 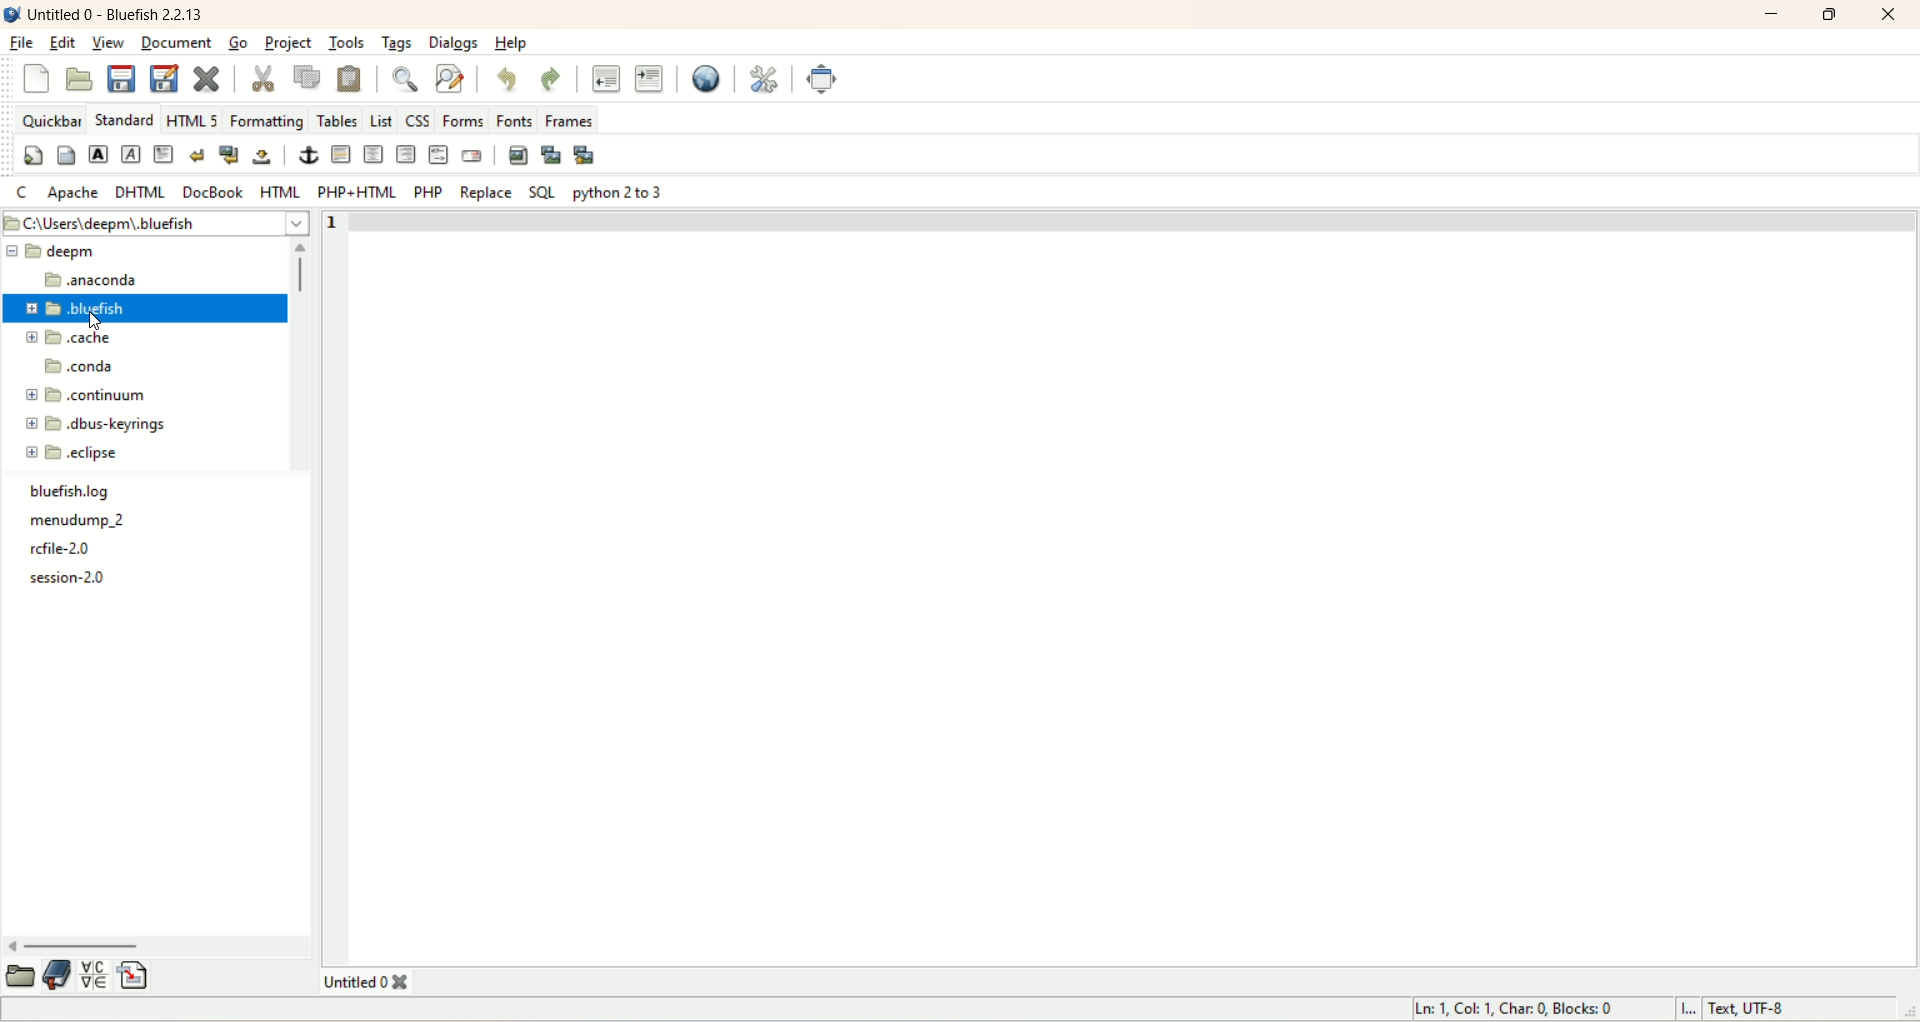 What do you see at coordinates (261, 76) in the screenshot?
I see `cut` at bounding box center [261, 76].